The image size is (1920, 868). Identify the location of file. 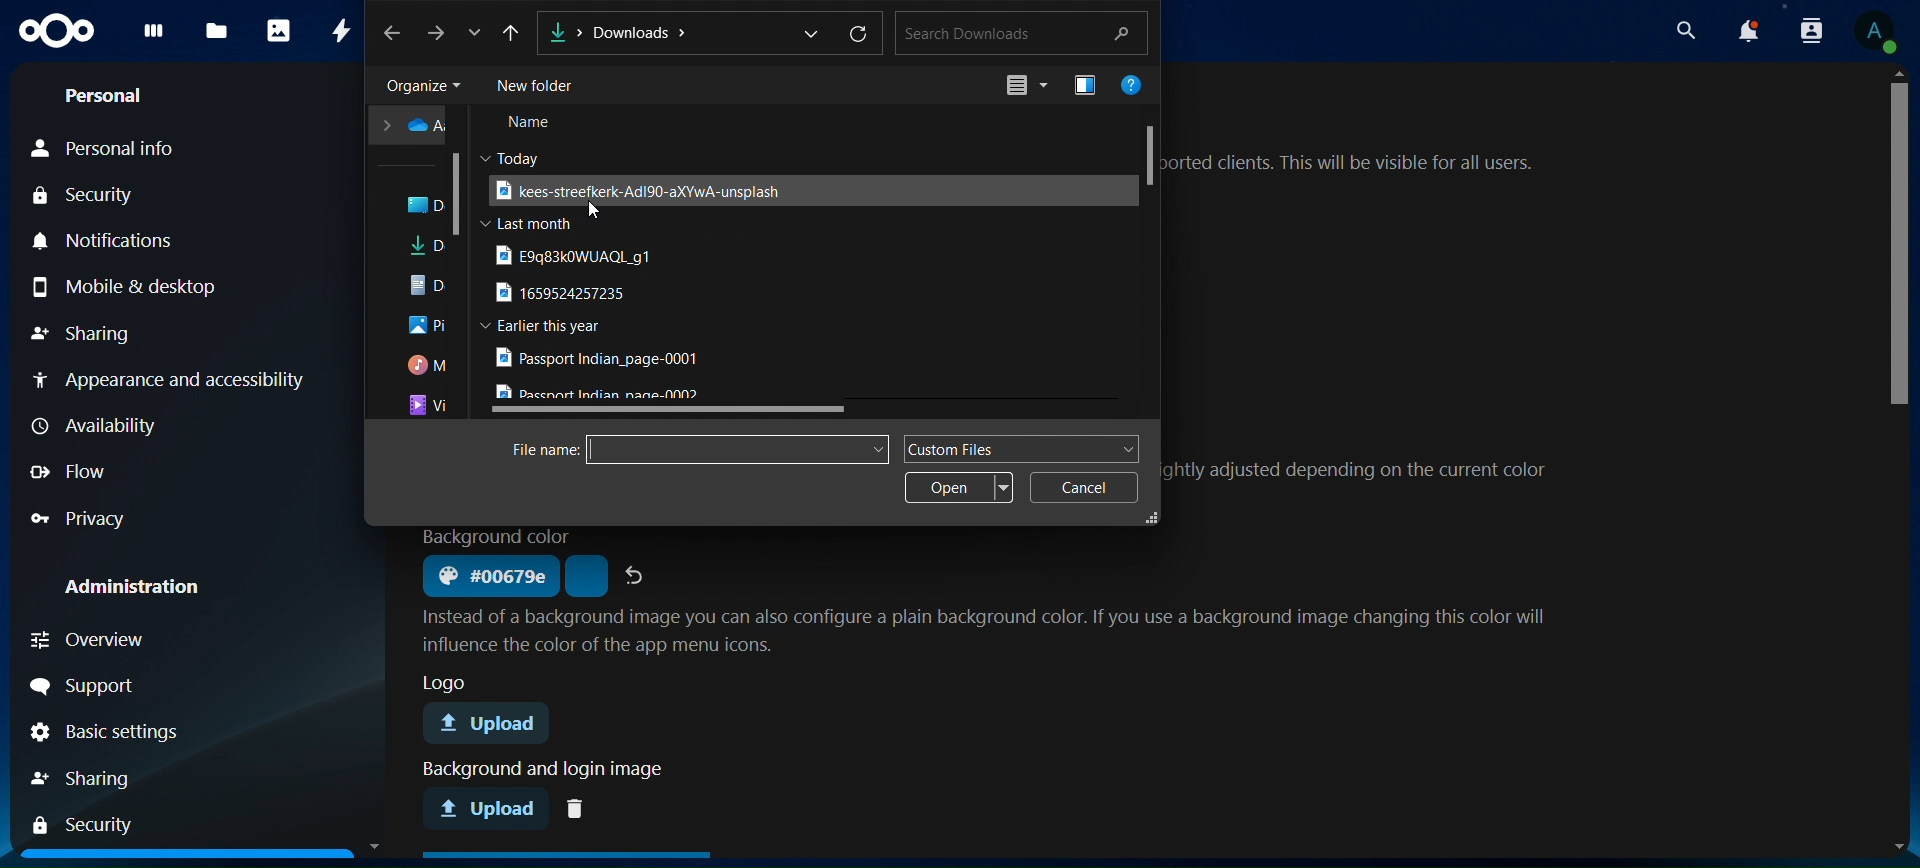
(601, 359).